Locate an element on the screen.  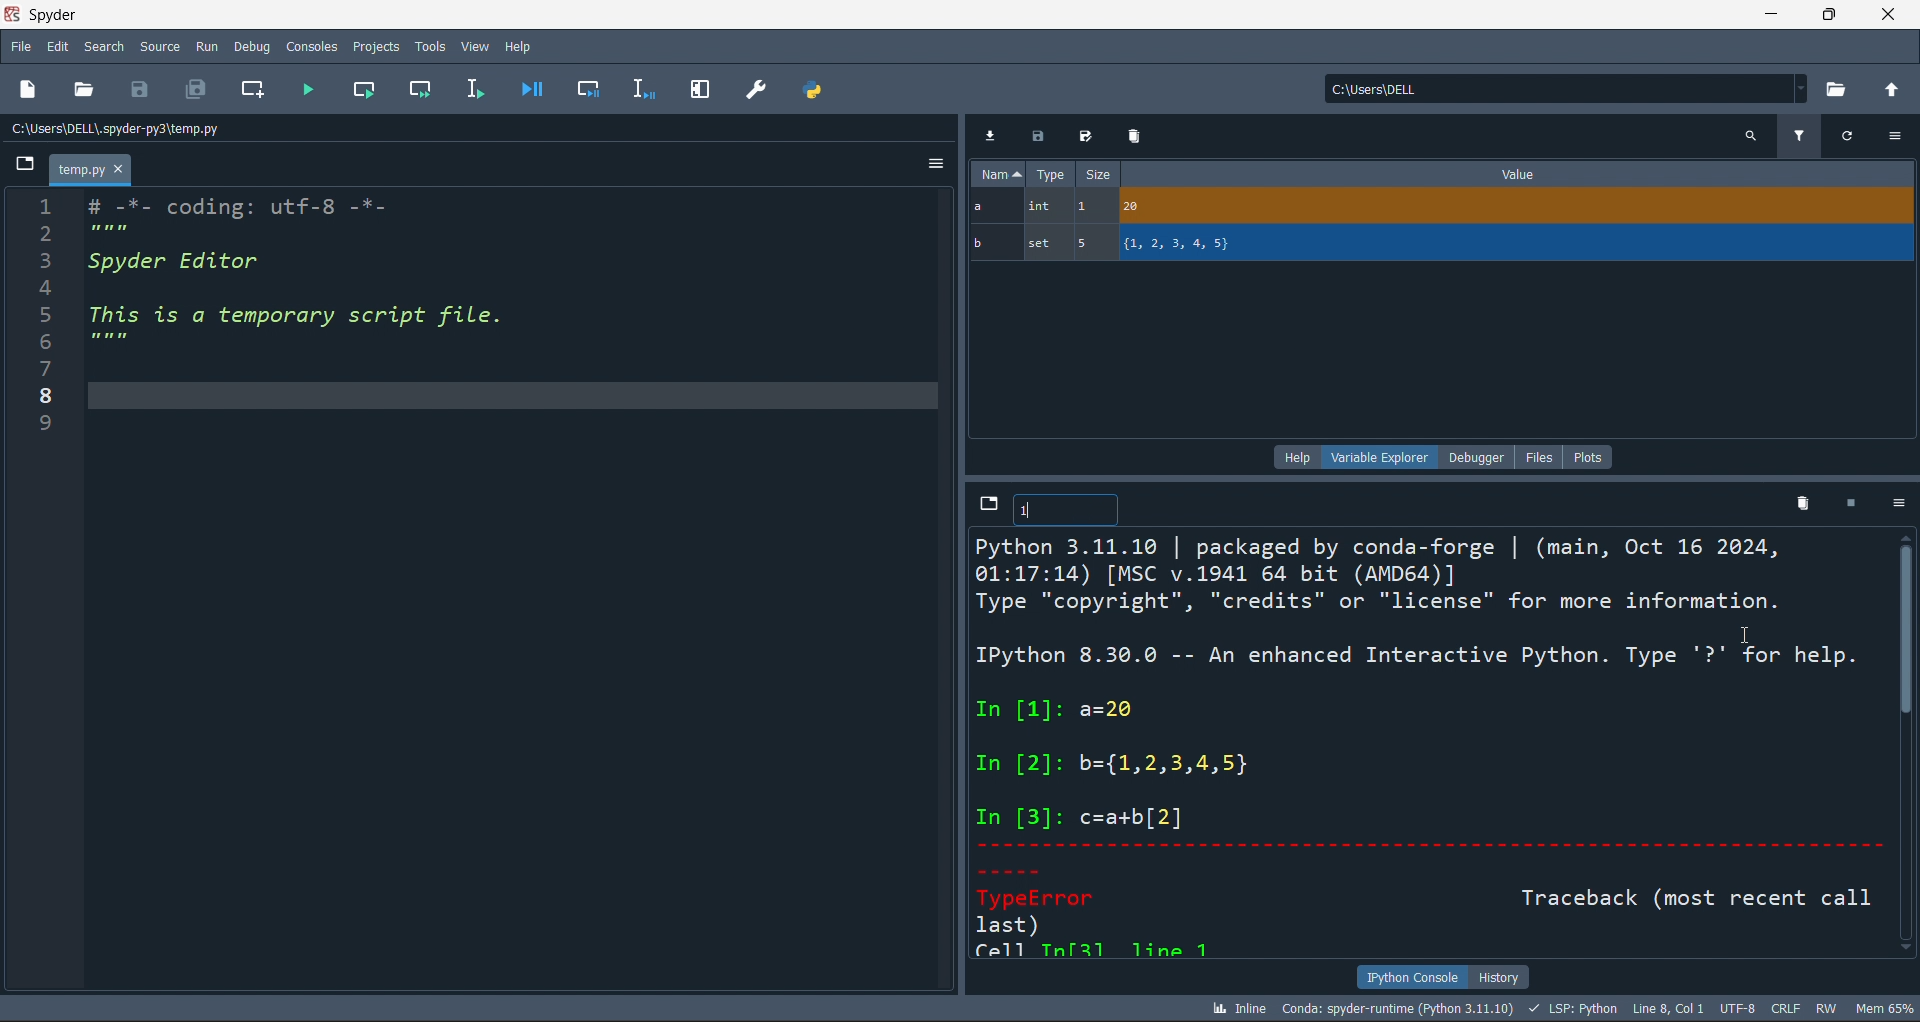
UTF-8 is located at coordinates (1740, 1010).